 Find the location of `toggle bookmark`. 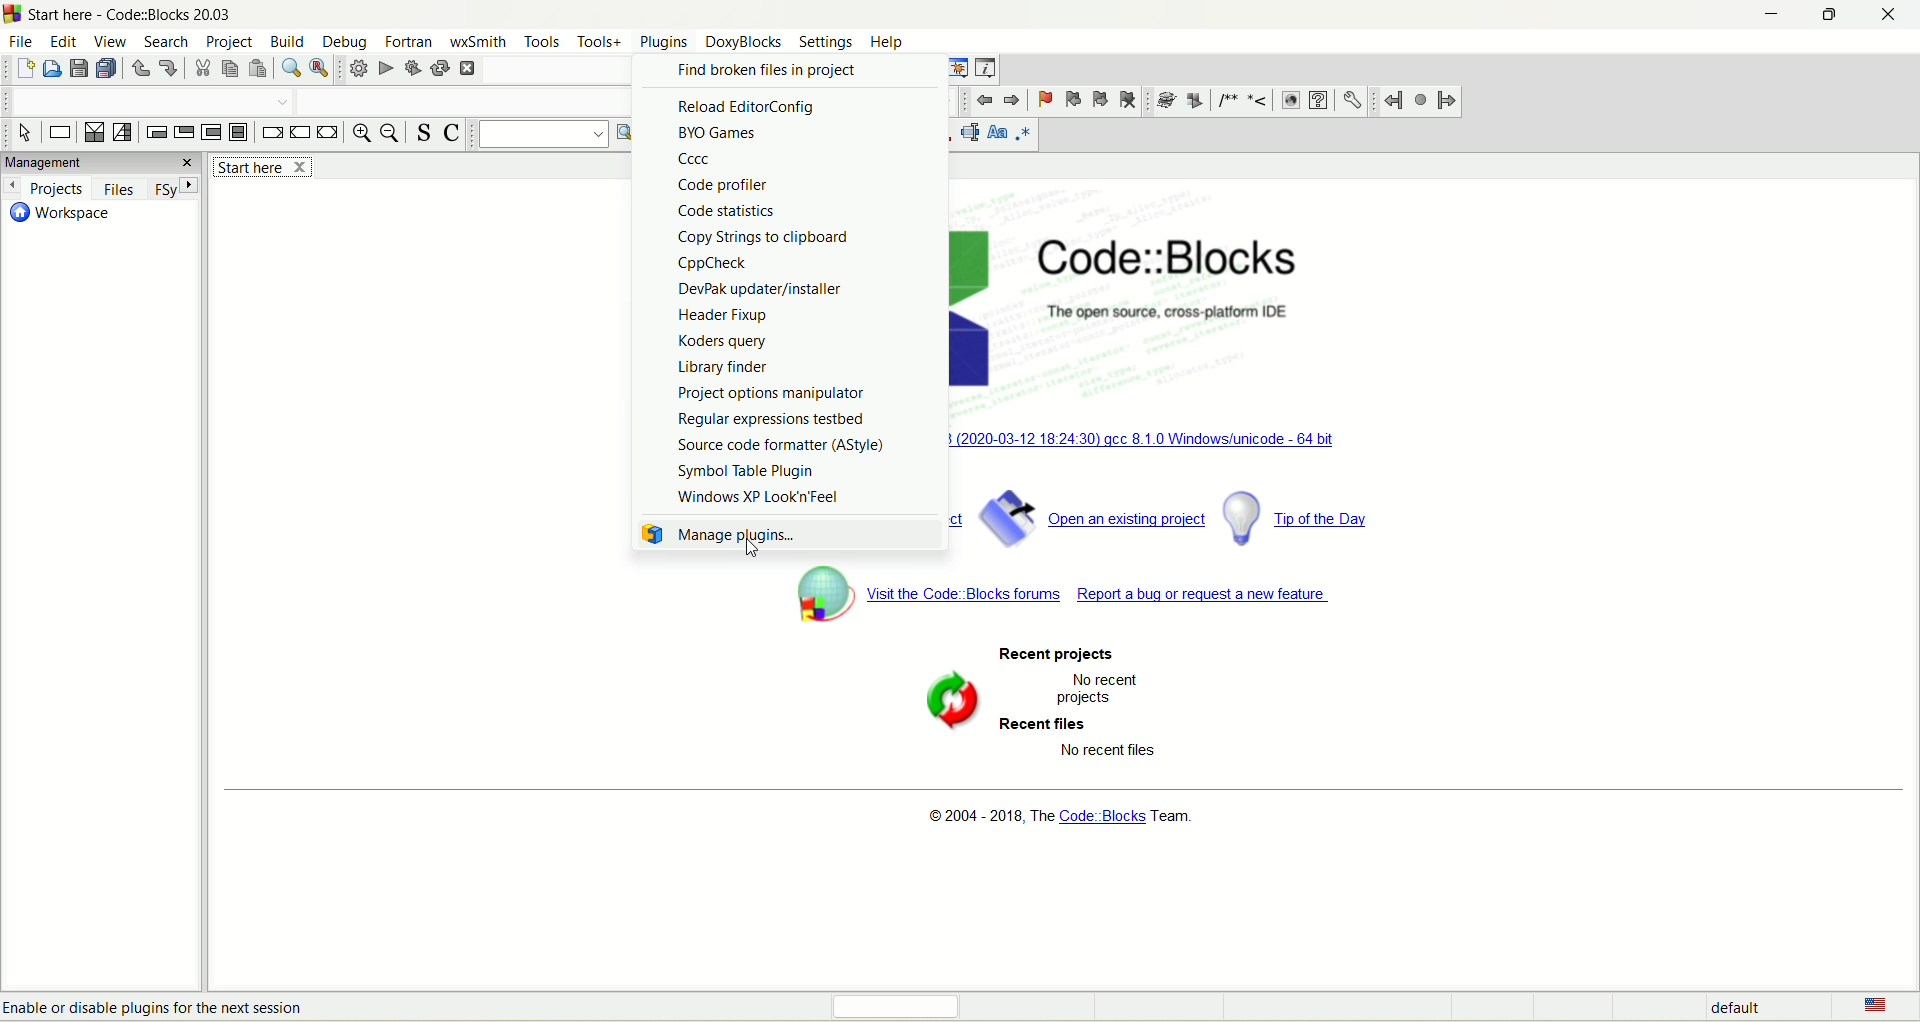

toggle bookmark is located at coordinates (1044, 100).